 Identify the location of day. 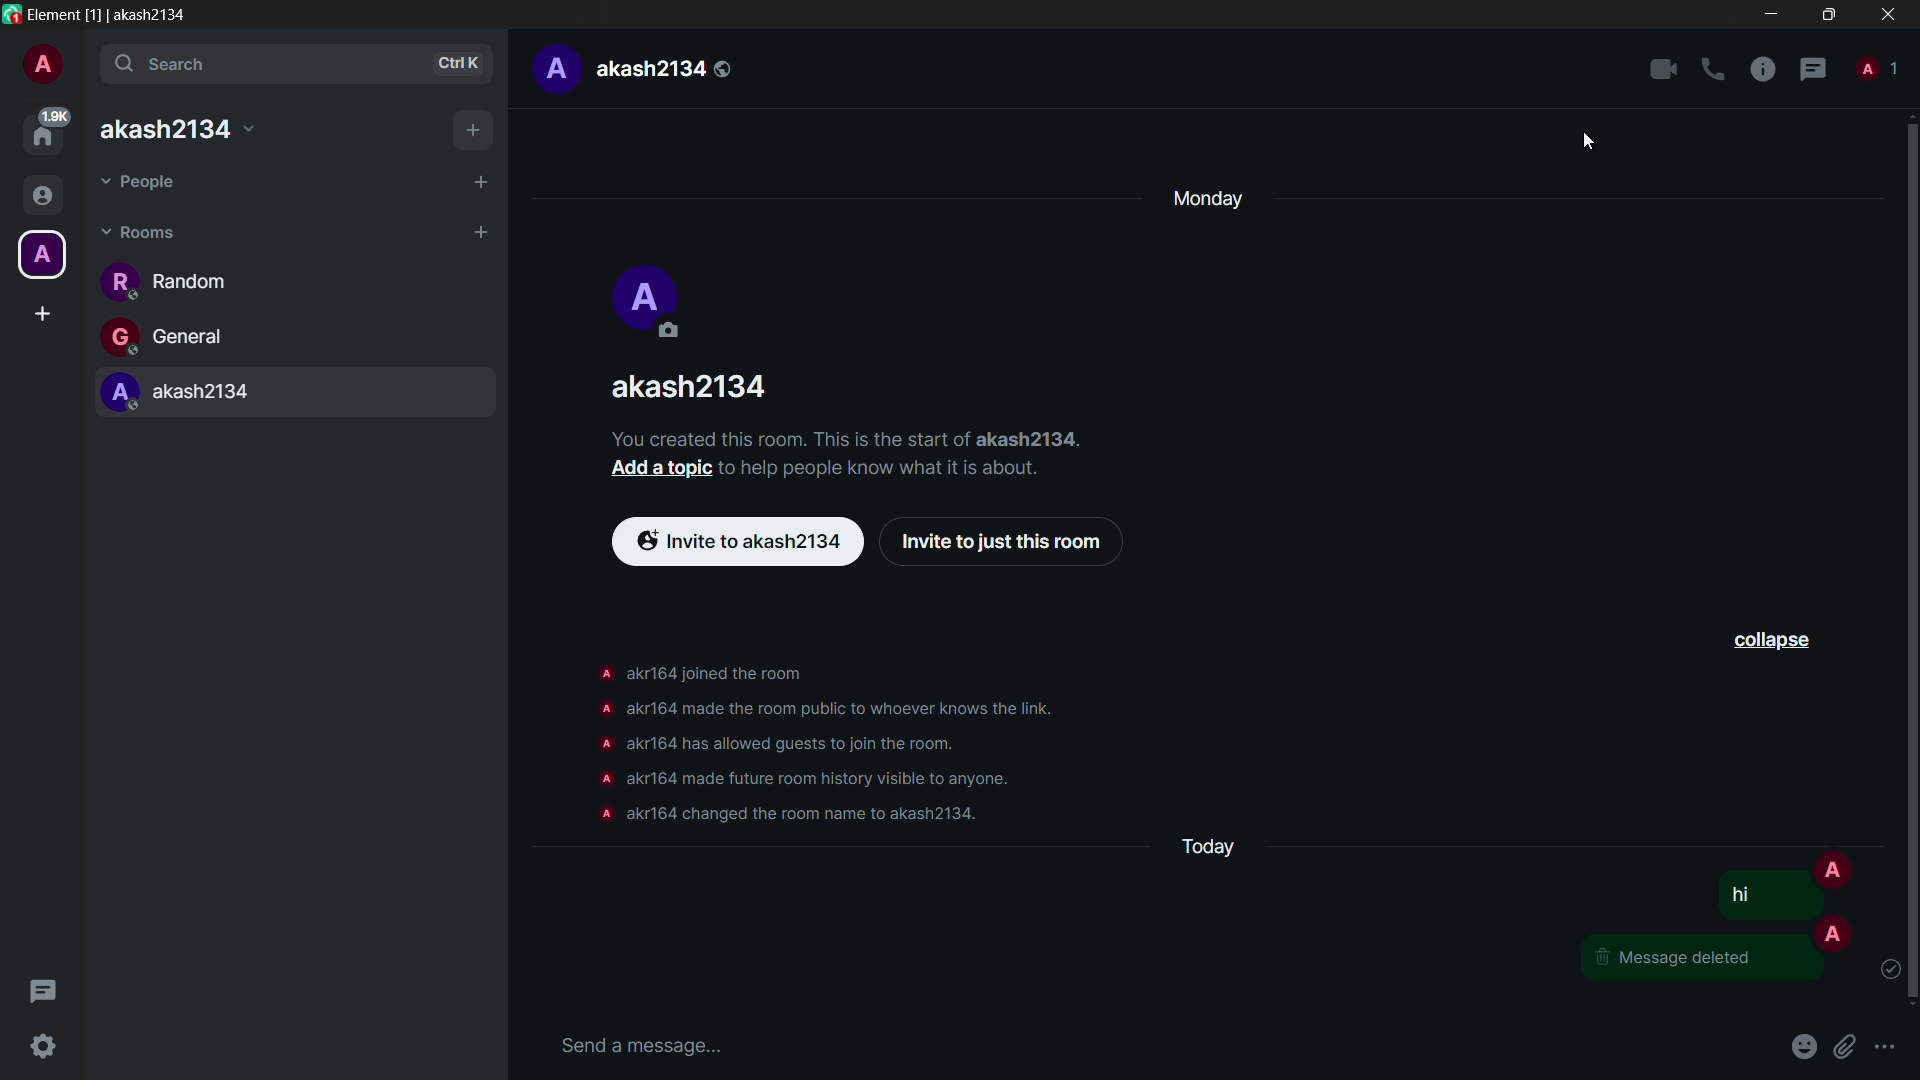
(1207, 848).